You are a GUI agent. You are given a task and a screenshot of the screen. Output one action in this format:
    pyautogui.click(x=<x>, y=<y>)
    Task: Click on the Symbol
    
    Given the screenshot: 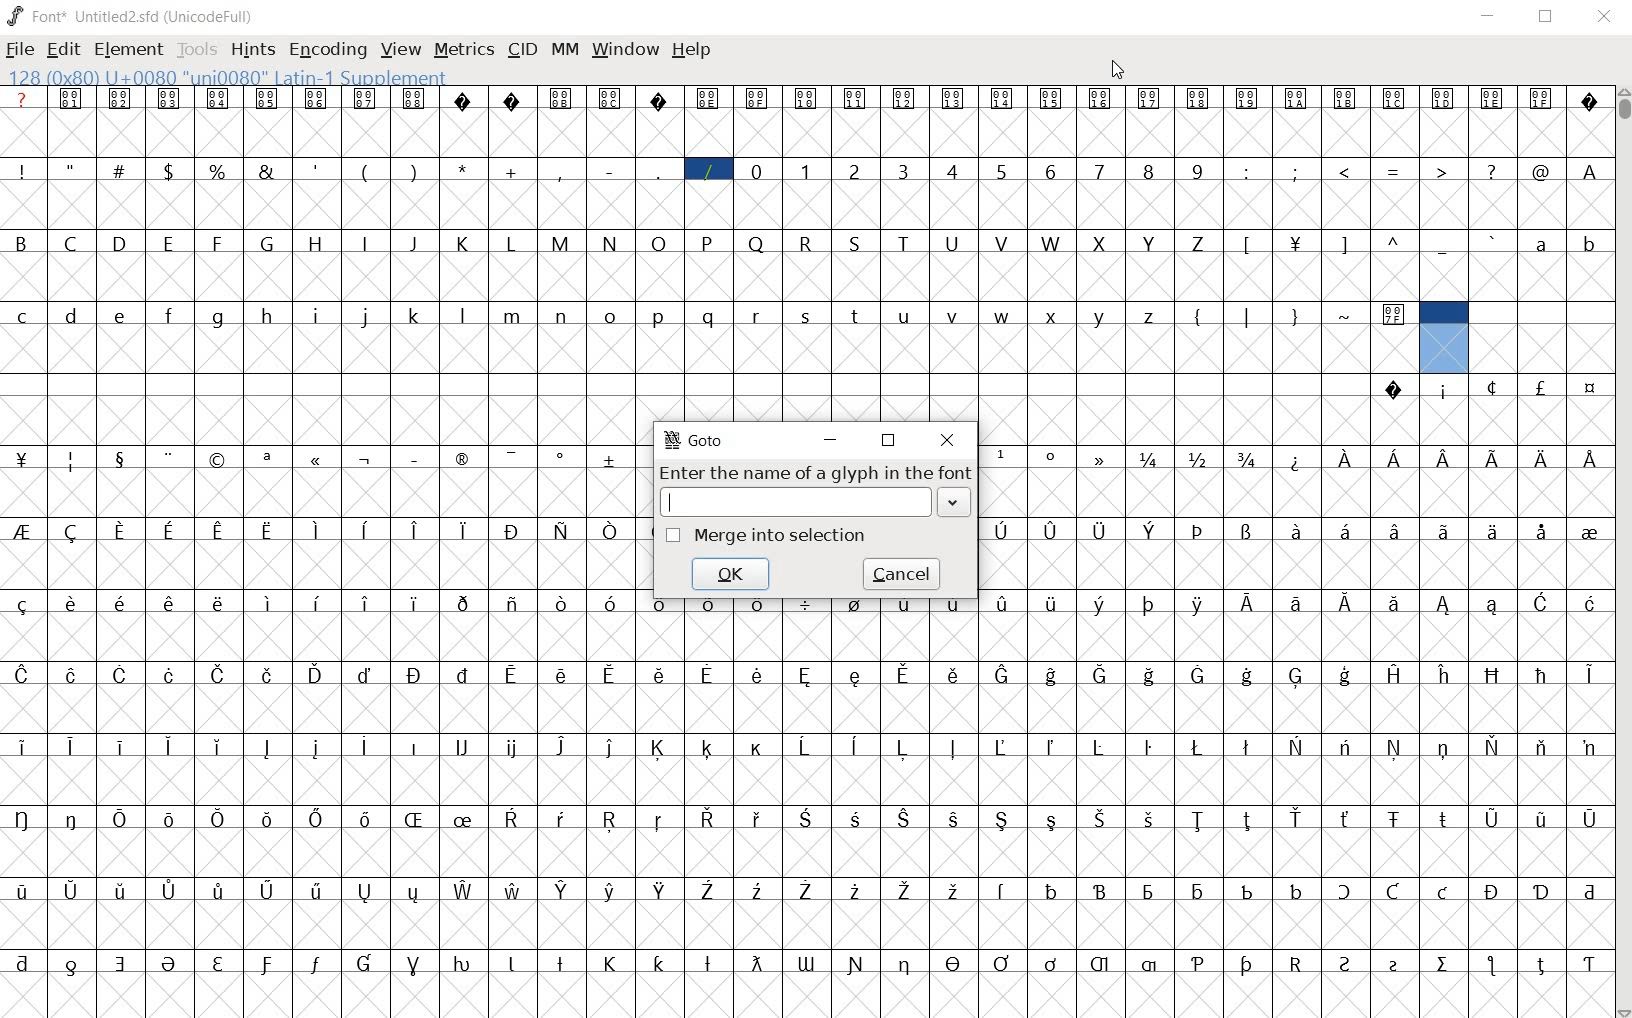 What is the action you would take?
    pyautogui.click(x=221, y=603)
    